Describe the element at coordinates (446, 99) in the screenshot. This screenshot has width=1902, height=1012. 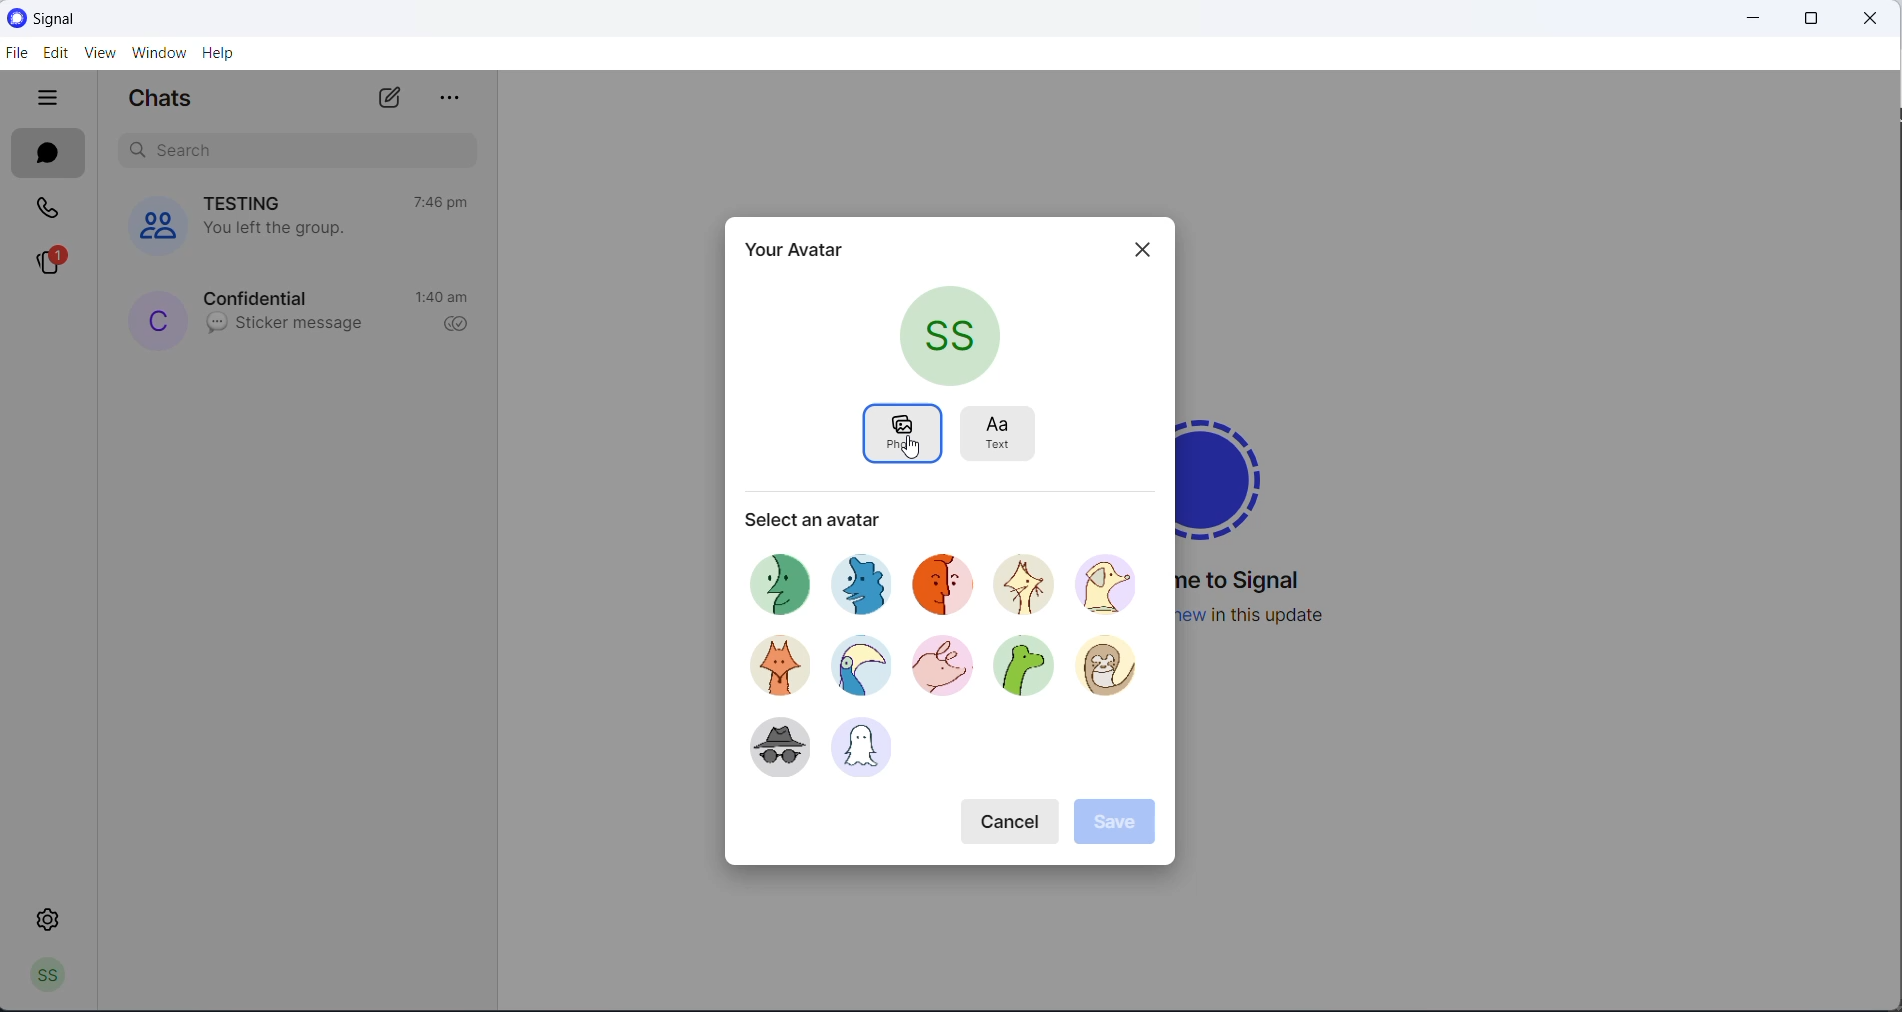
I see `more options` at that location.